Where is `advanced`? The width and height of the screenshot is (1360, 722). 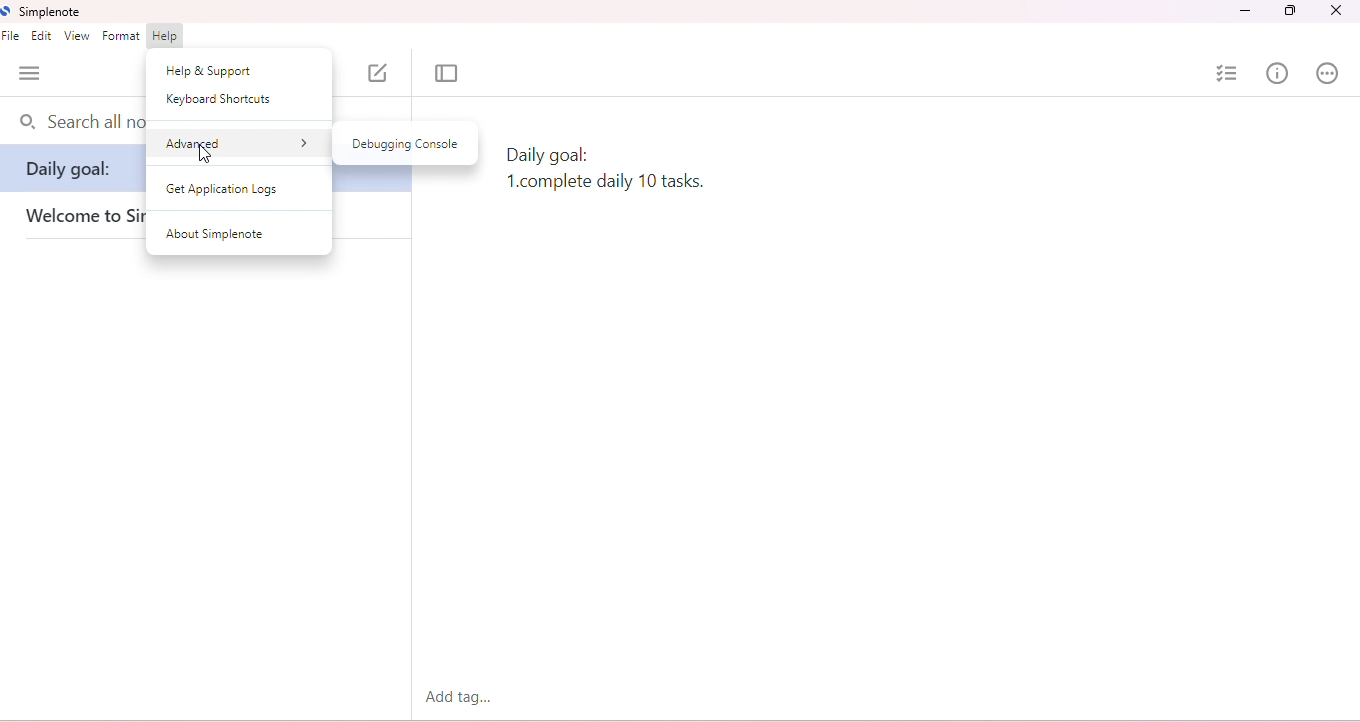 advanced is located at coordinates (238, 142).